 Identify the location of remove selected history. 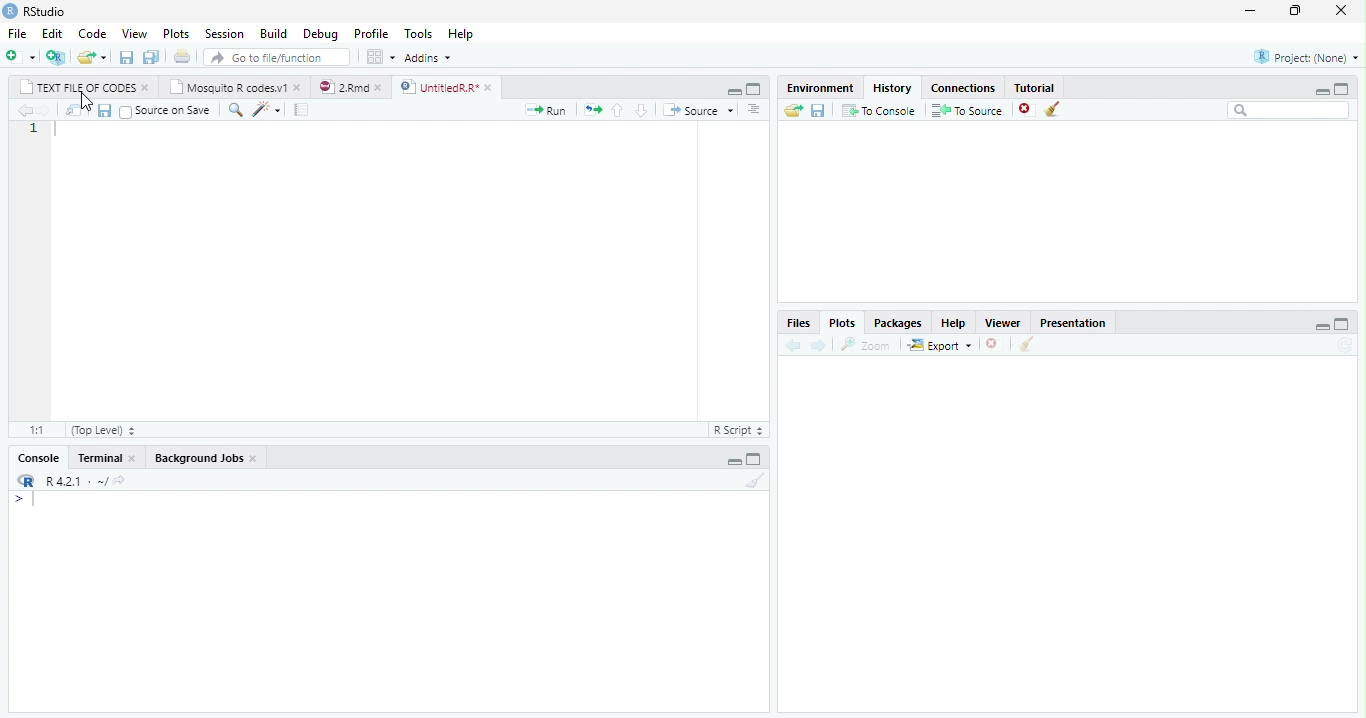
(1021, 110).